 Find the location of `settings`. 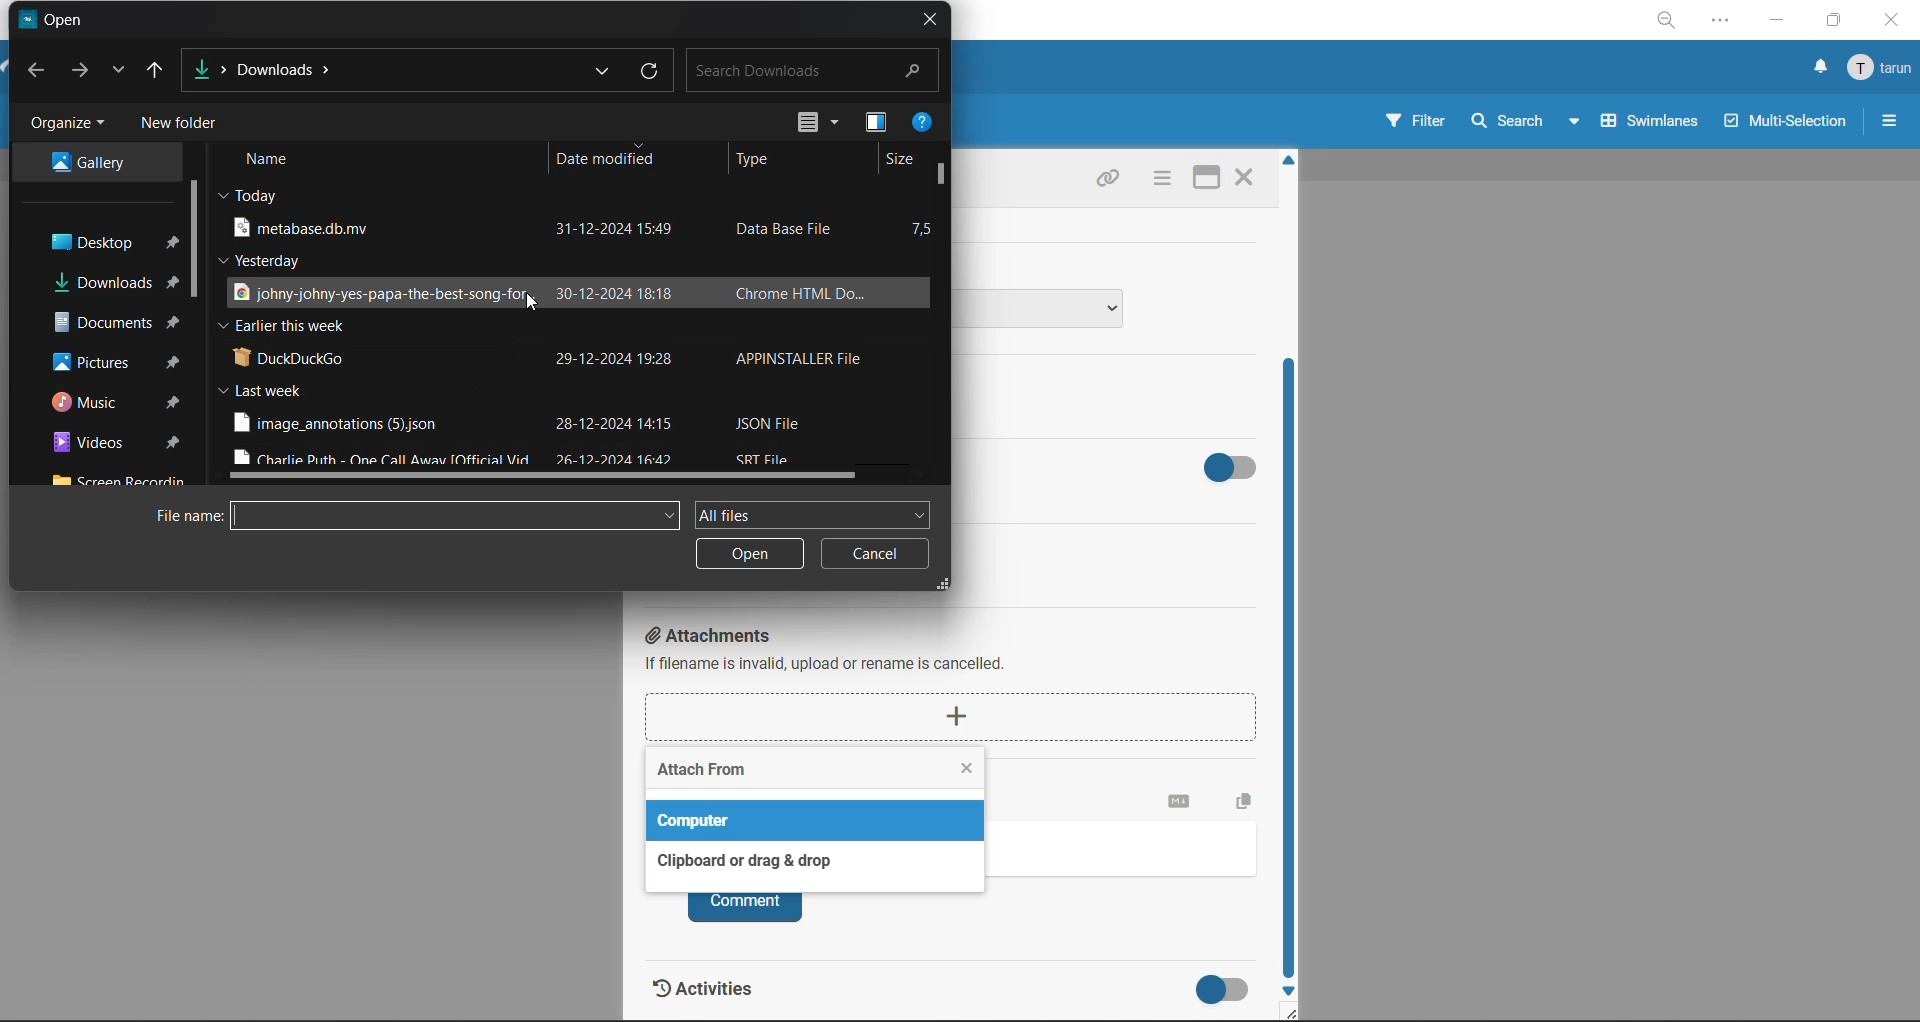

settings is located at coordinates (1723, 24).